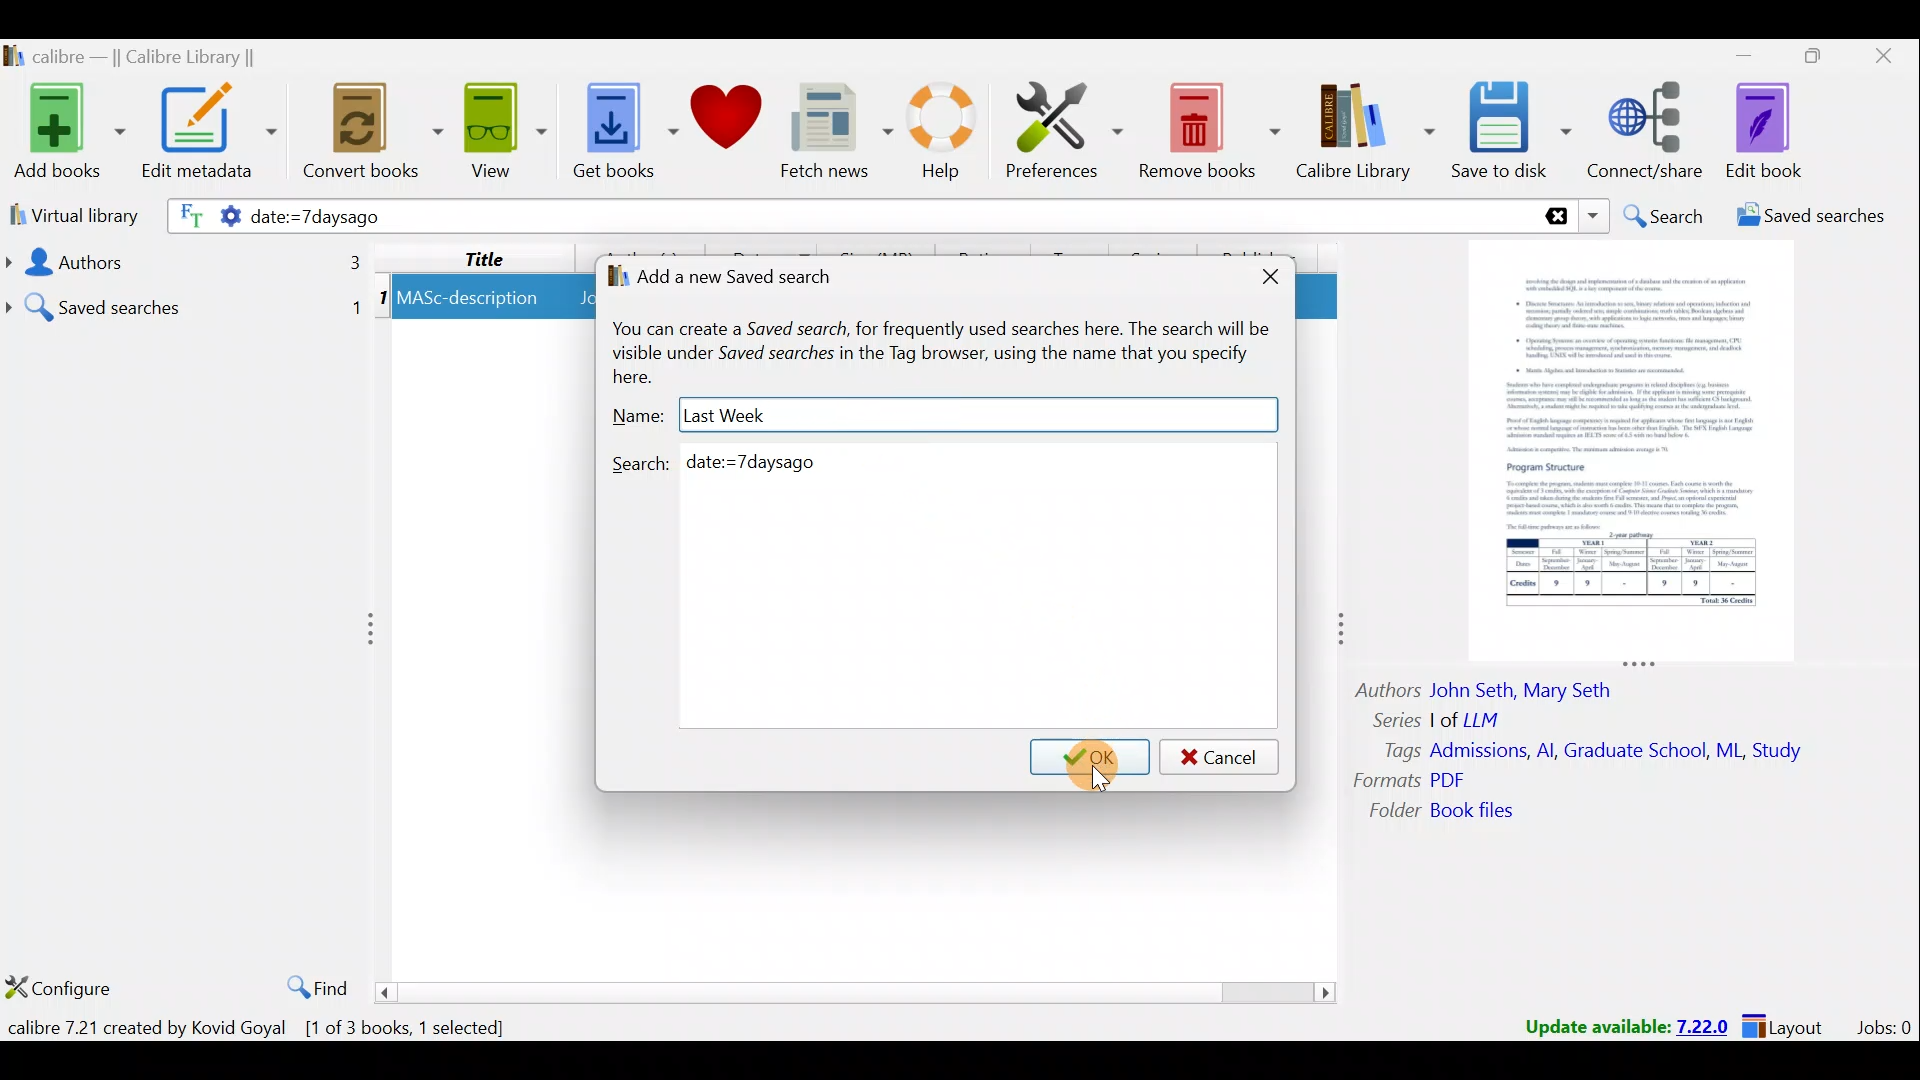 The image size is (1920, 1080). Describe the element at coordinates (1804, 60) in the screenshot. I see `Maximize` at that location.